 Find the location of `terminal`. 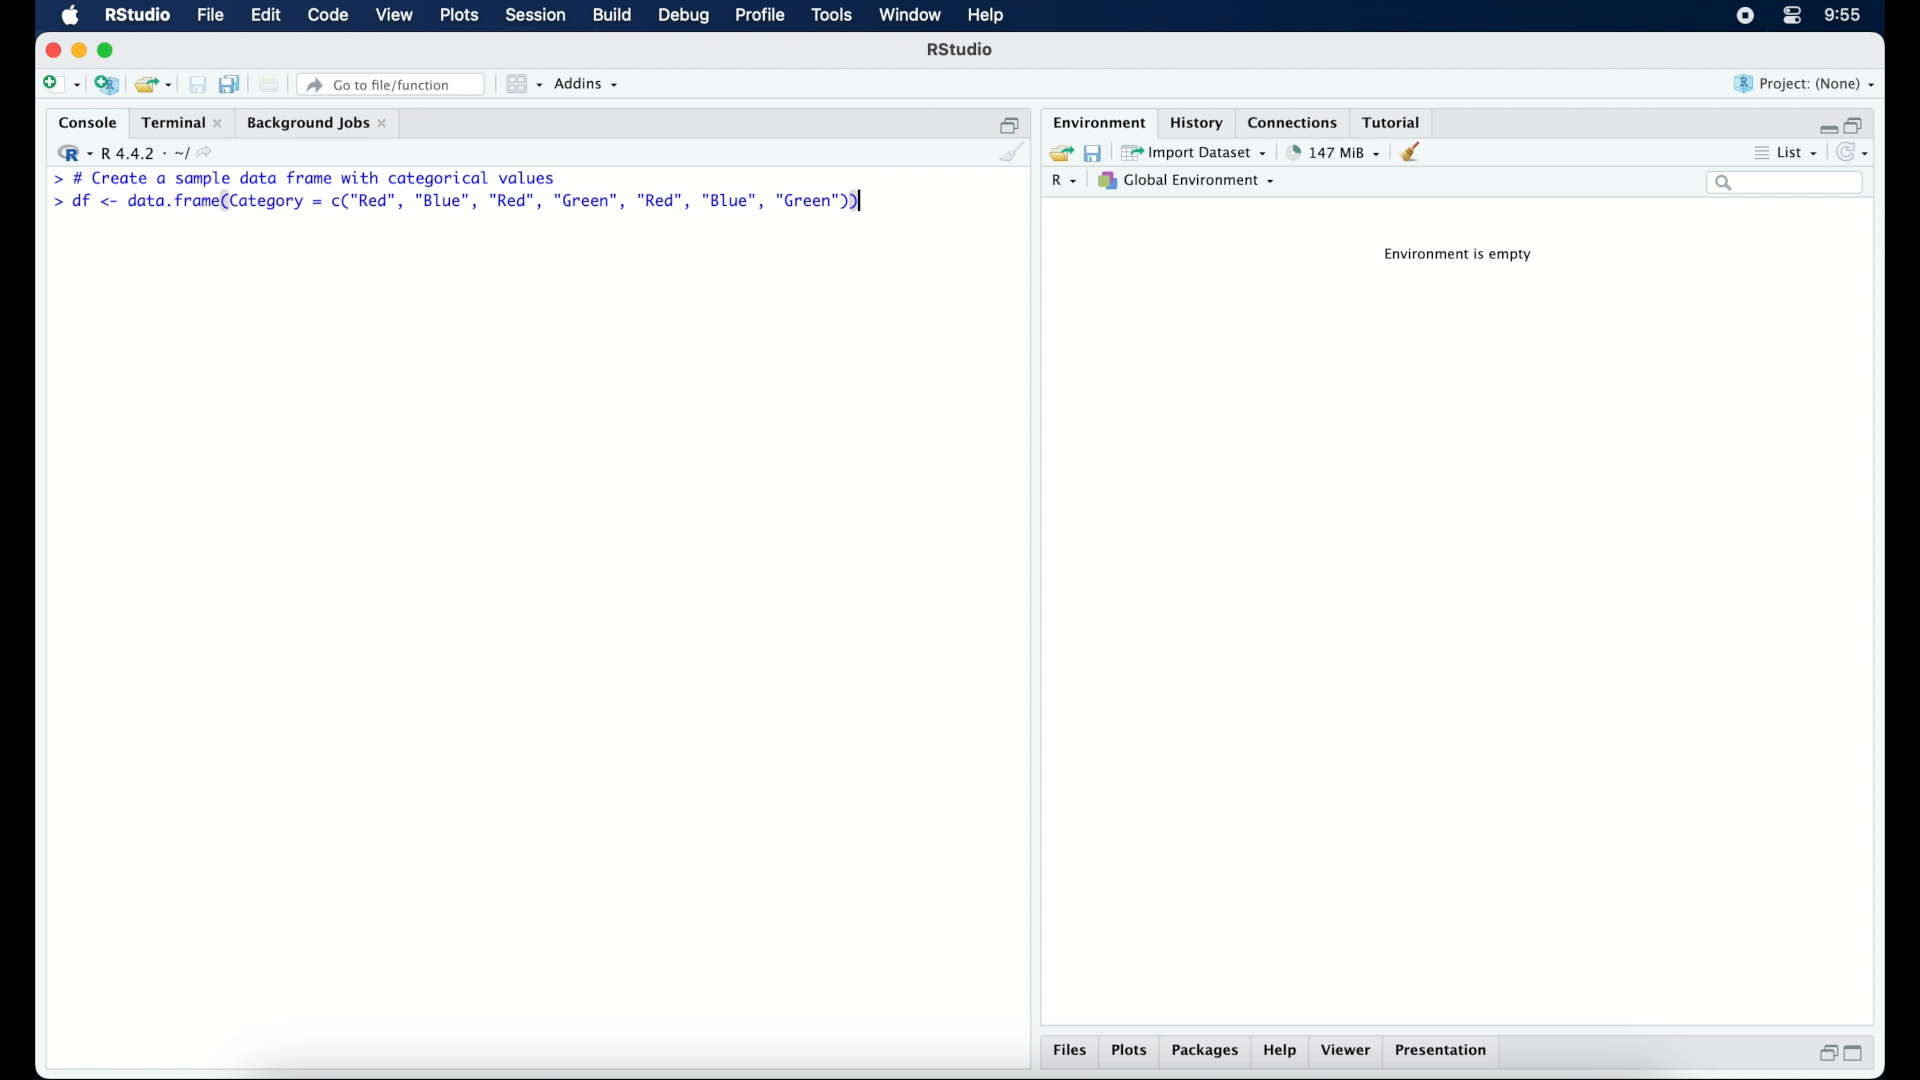

terminal is located at coordinates (179, 120).